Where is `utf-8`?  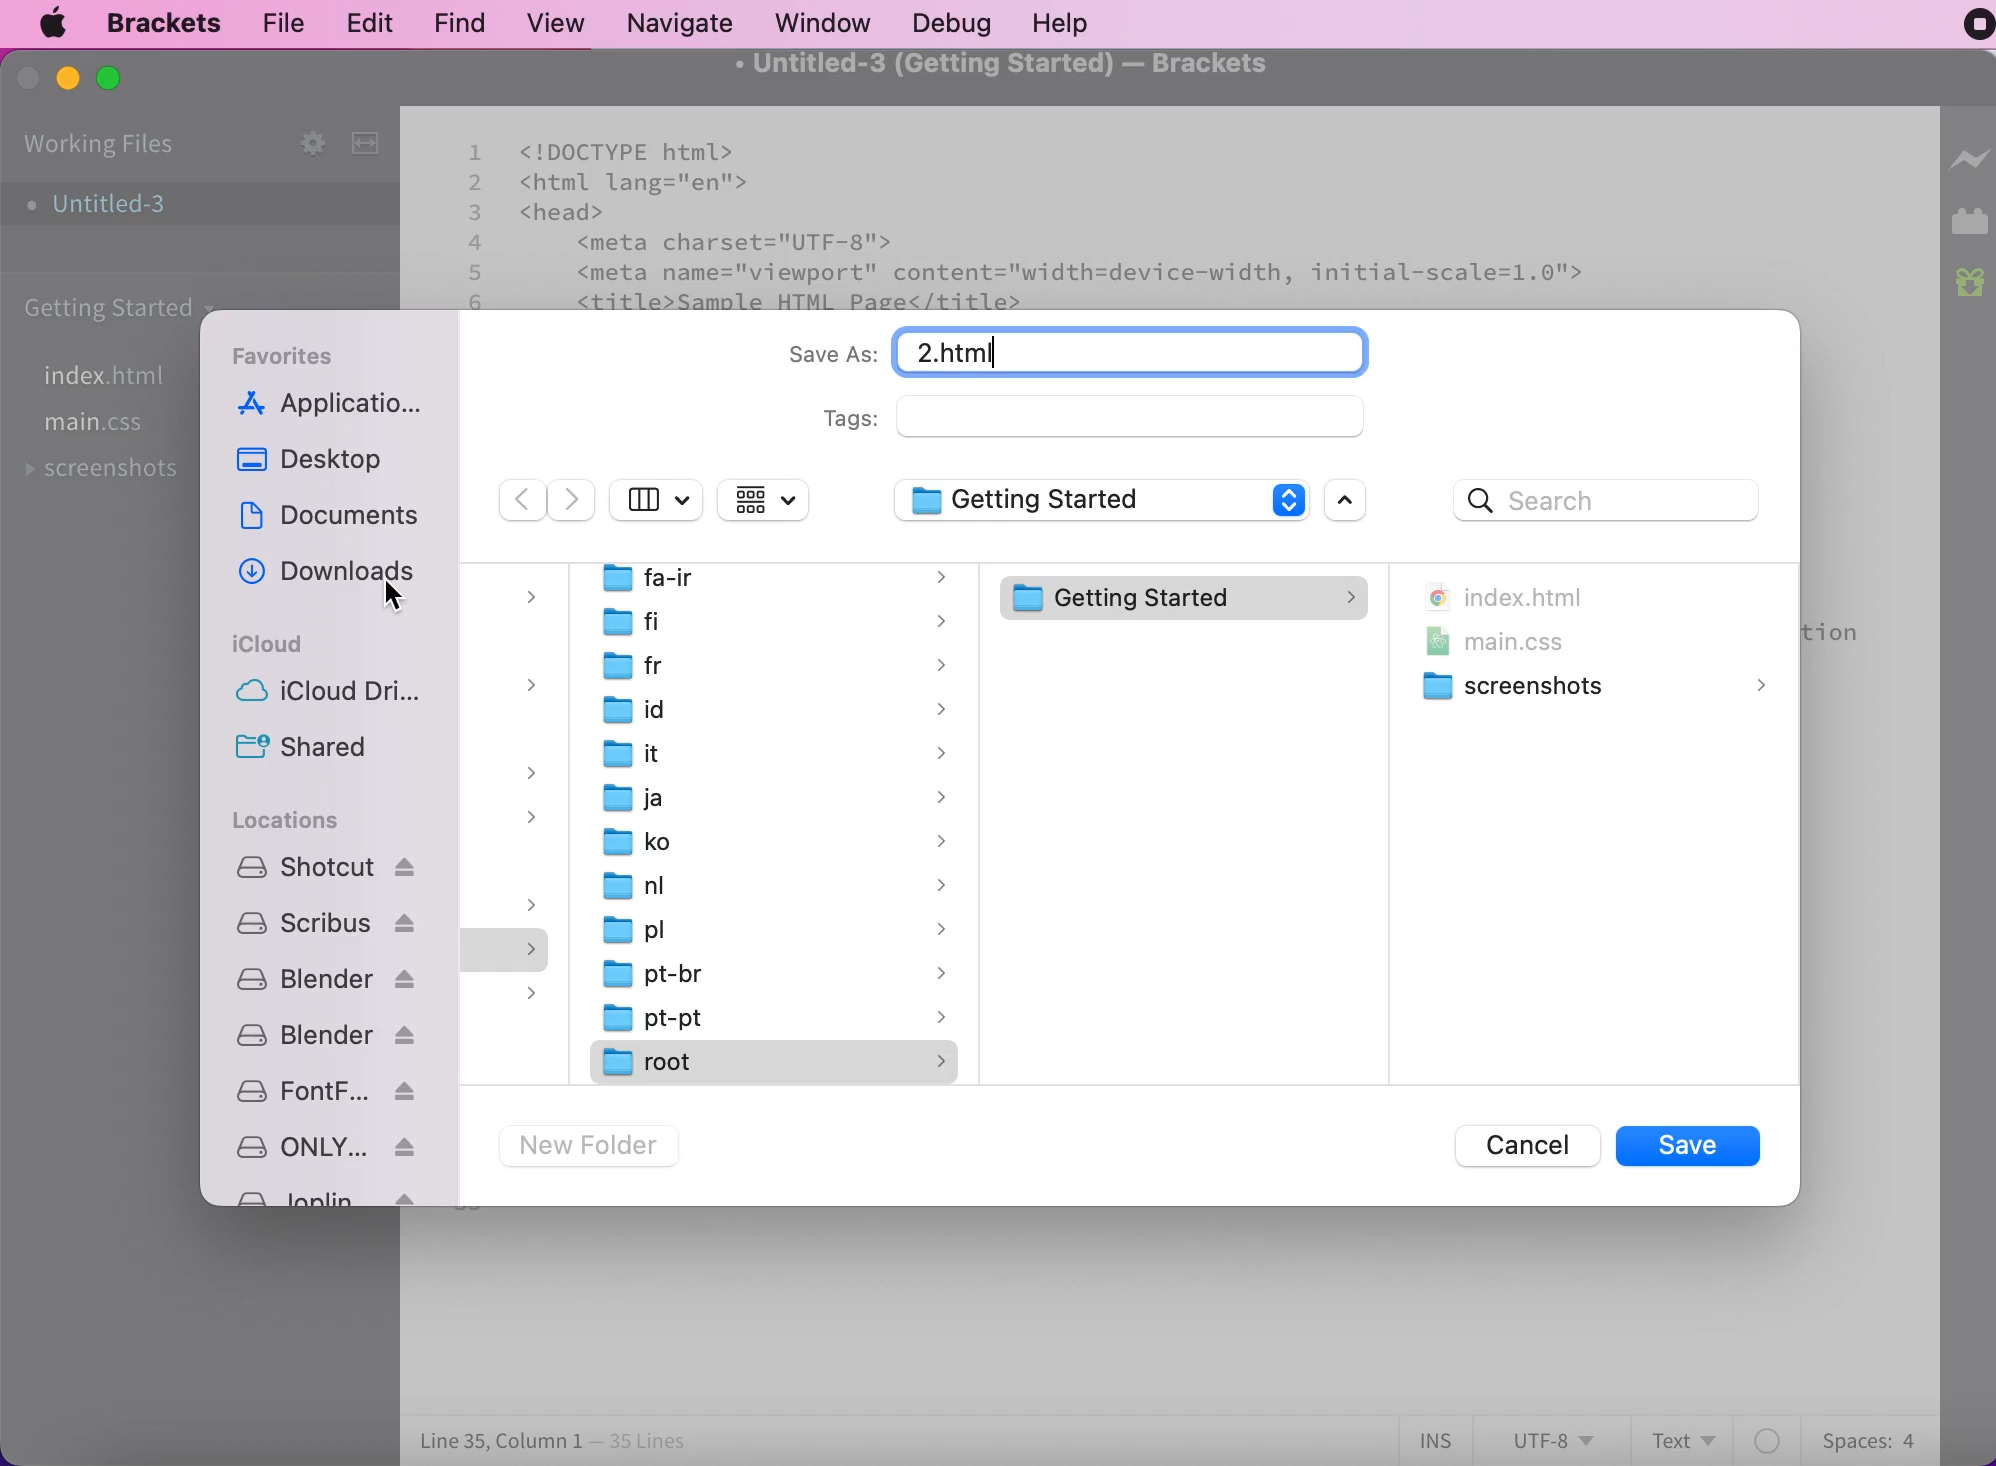
utf-8 is located at coordinates (1556, 1438).